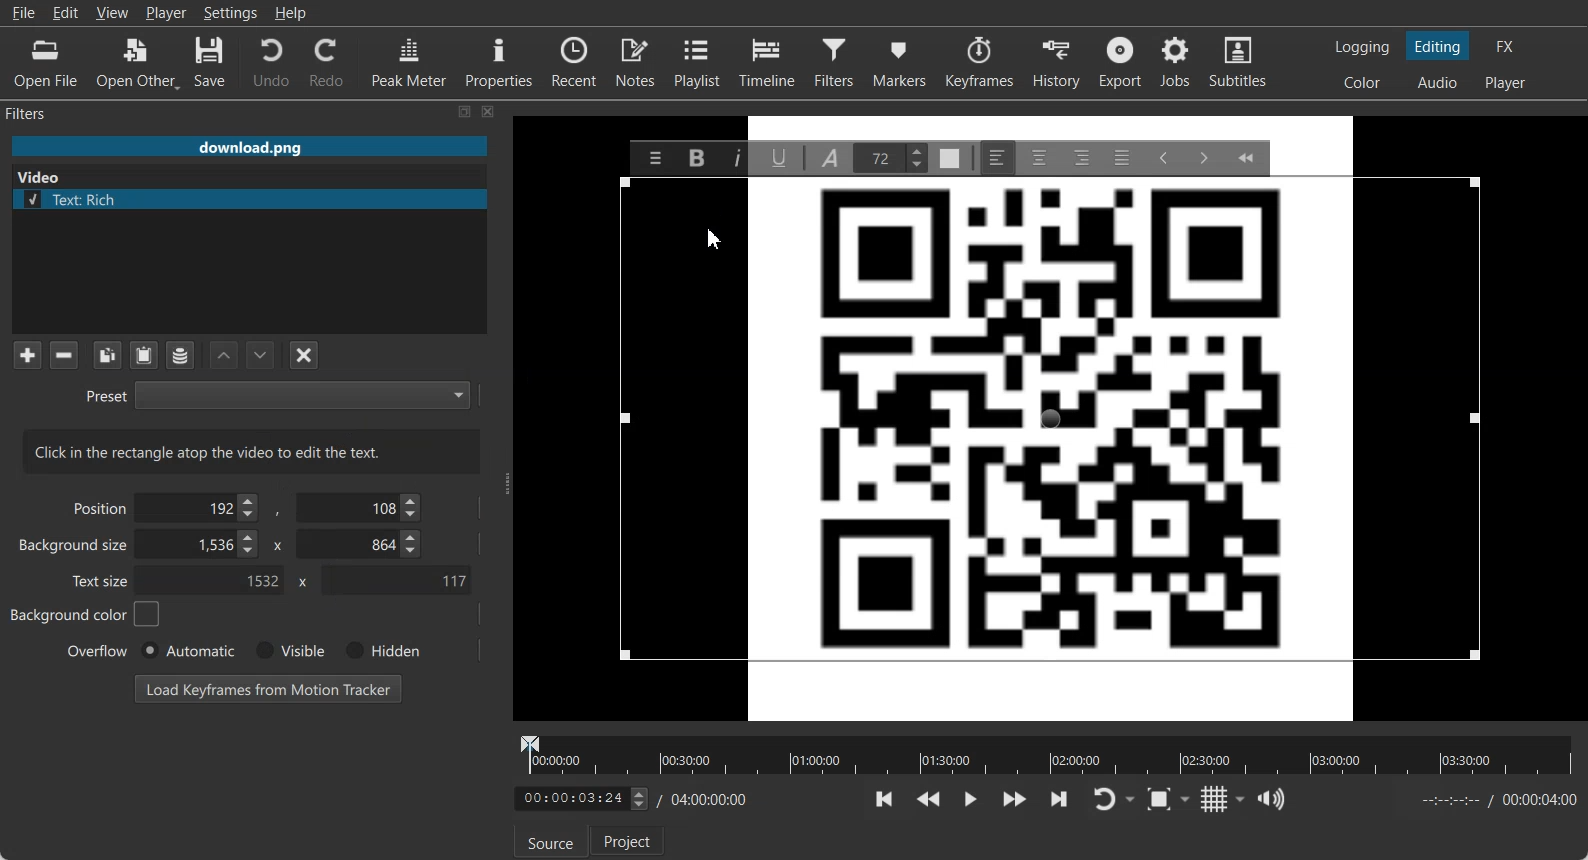 This screenshot has width=1588, height=860. What do you see at coordinates (1239, 62) in the screenshot?
I see `Subtitles` at bounding box center [1239, 62].